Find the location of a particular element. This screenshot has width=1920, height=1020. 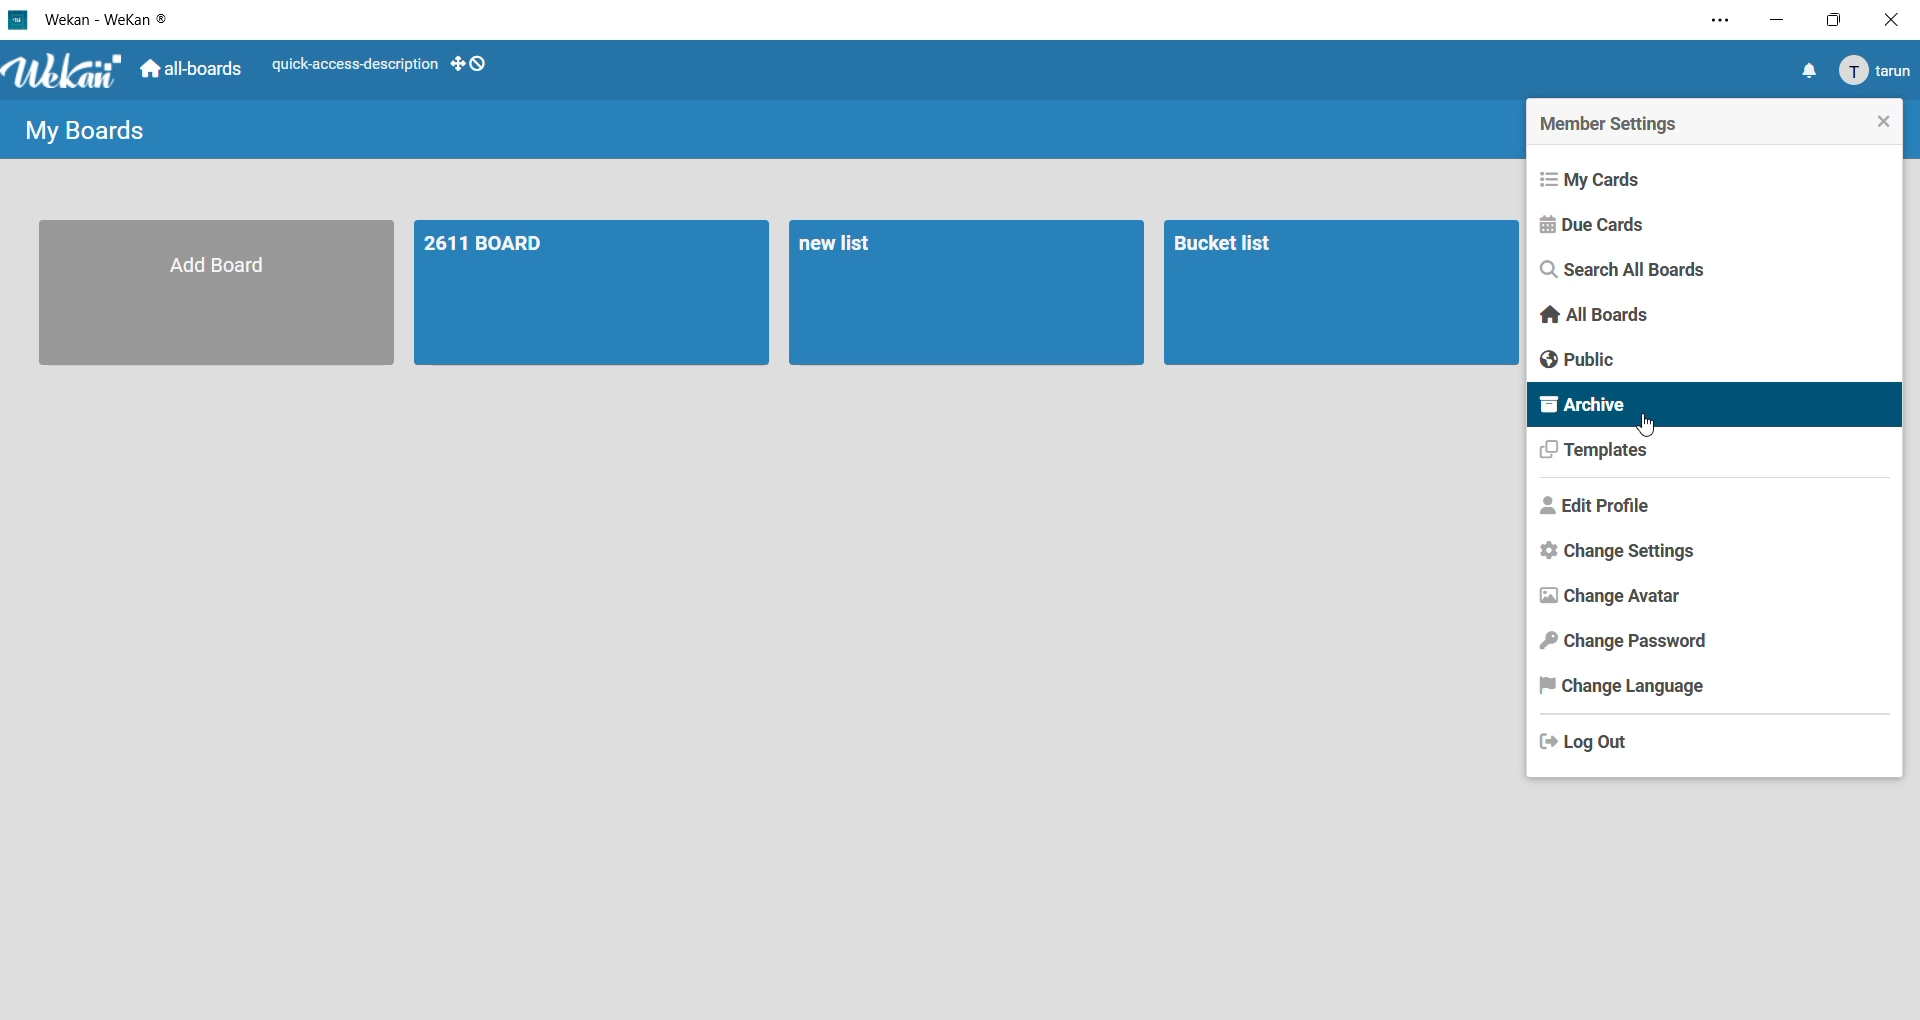

quick access description is located at coordinates (353, 67).